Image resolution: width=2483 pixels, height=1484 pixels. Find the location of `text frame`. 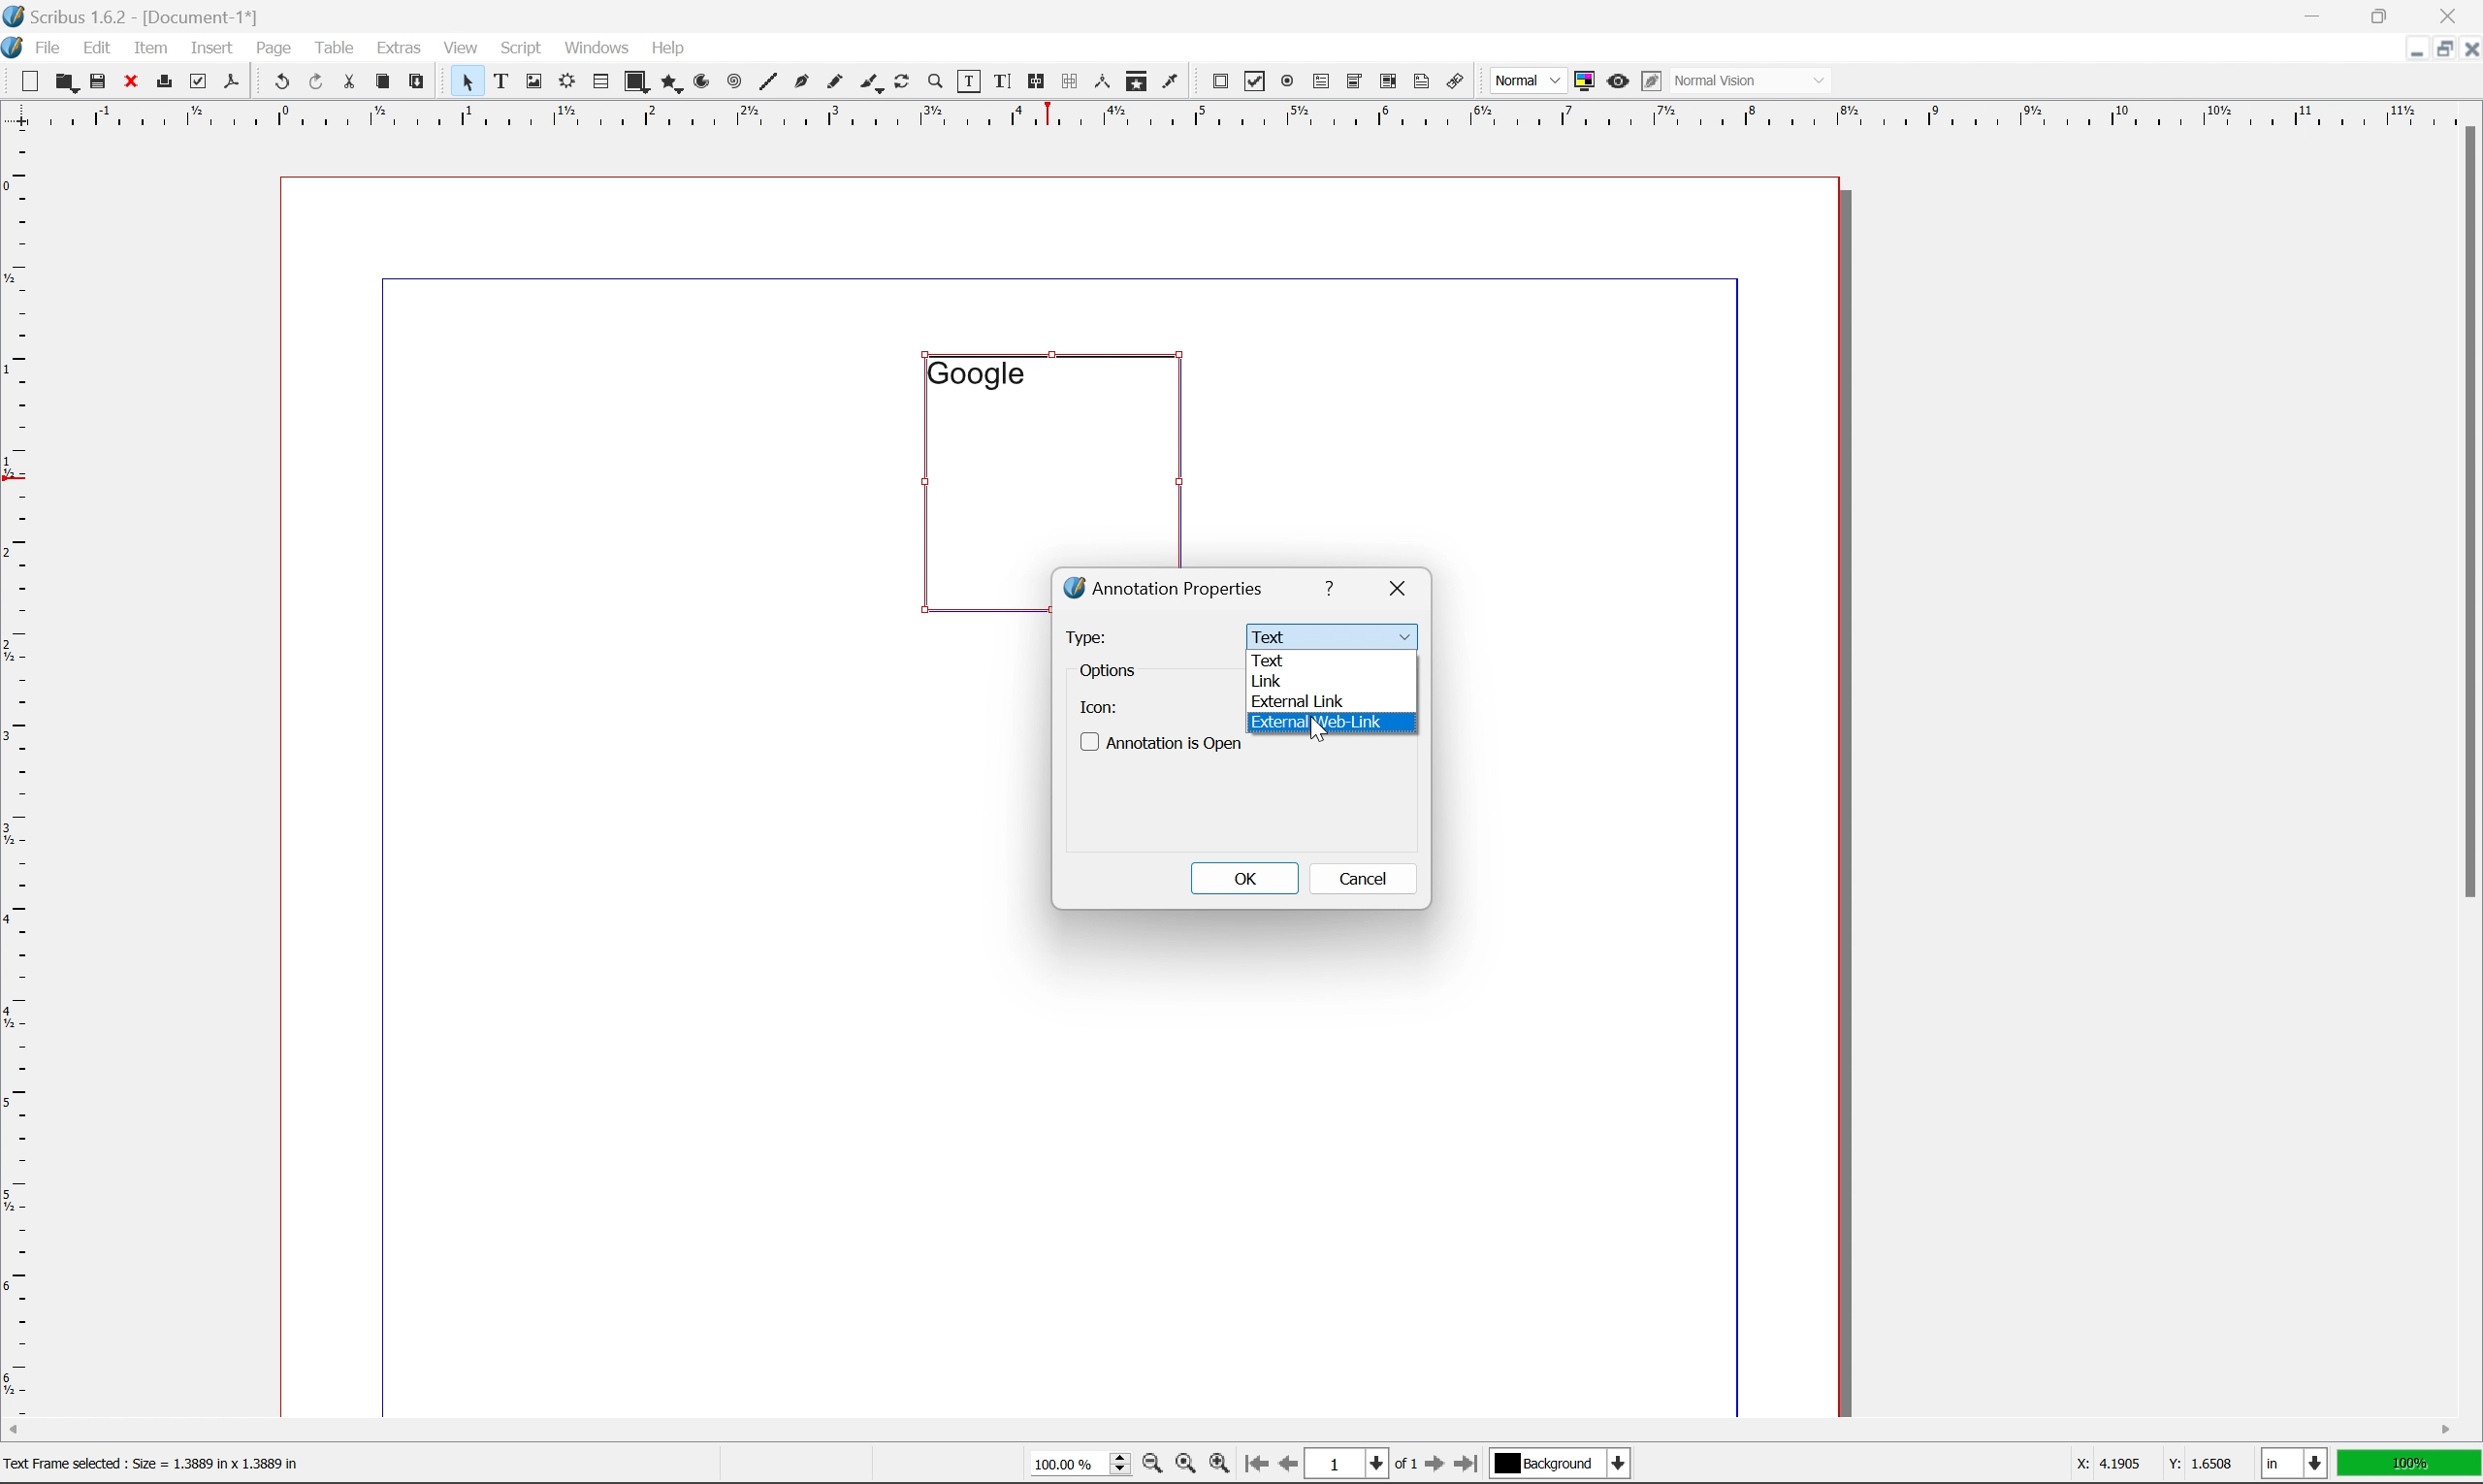

text frame is located at coordinates (502, 80).